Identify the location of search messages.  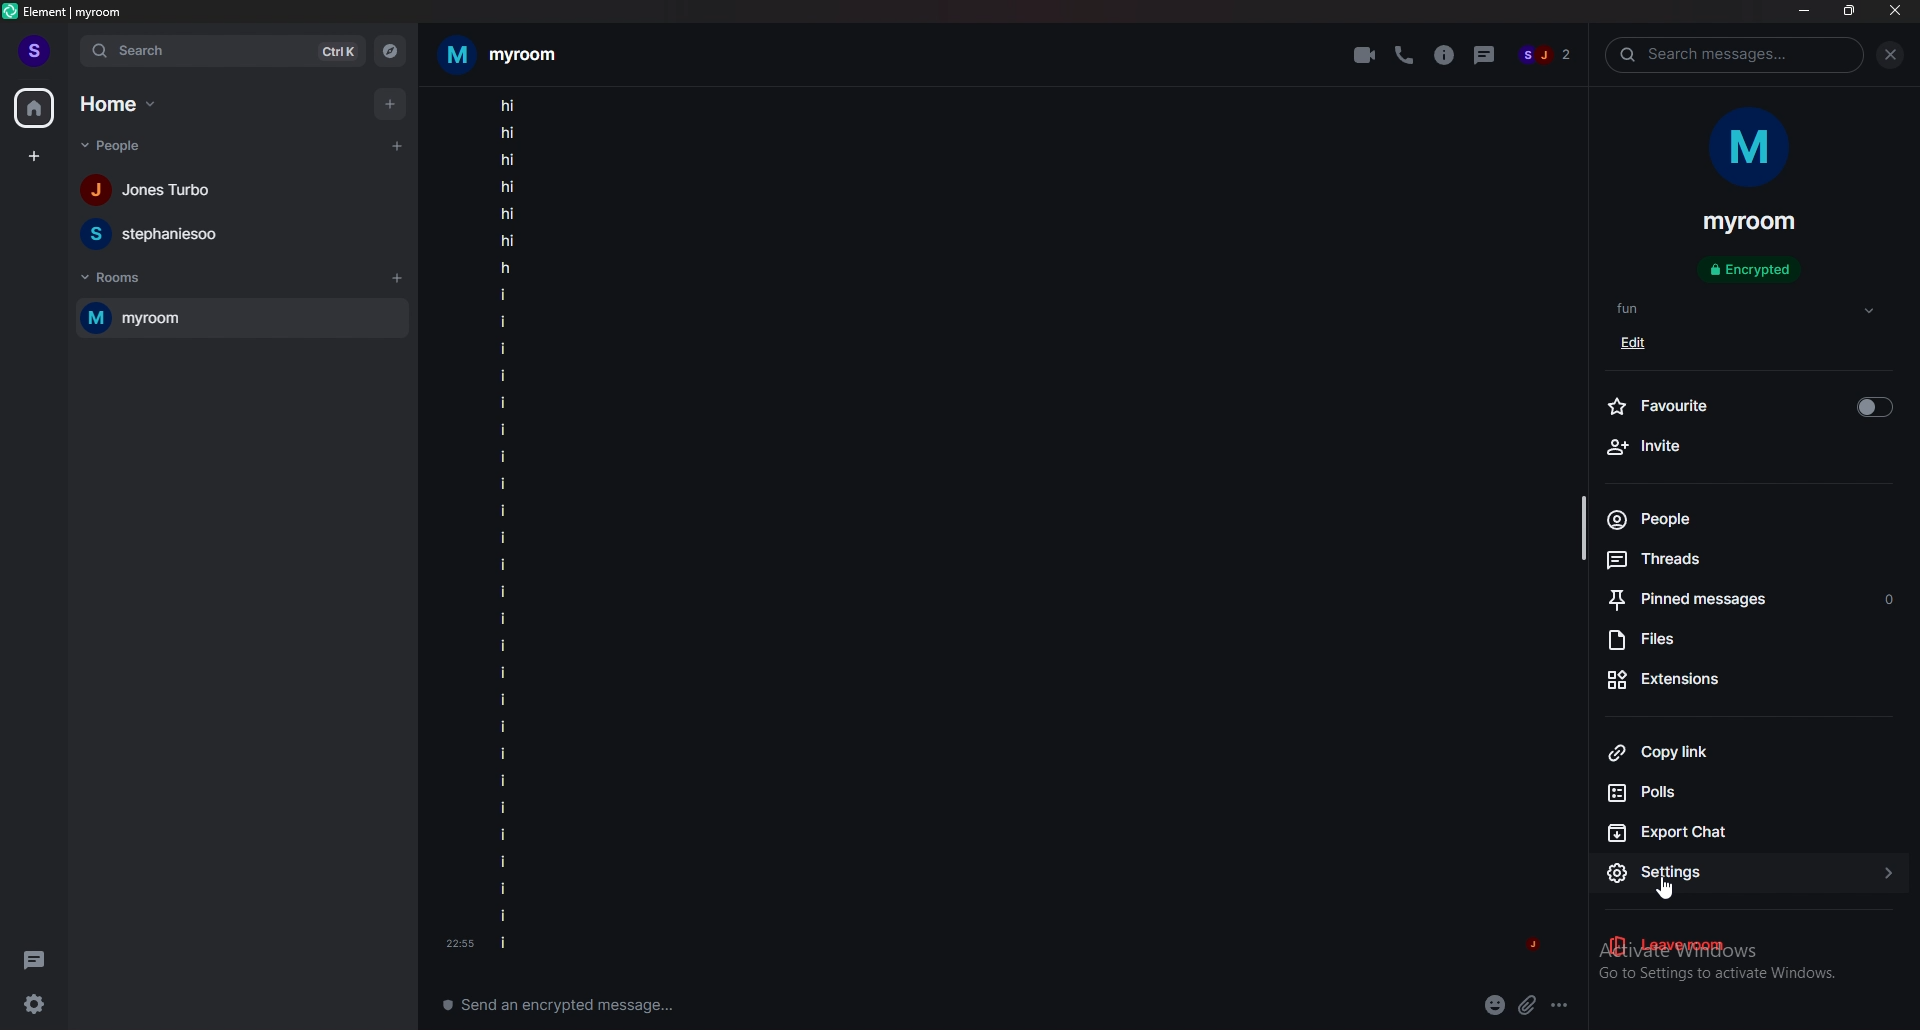
(1735, 54).